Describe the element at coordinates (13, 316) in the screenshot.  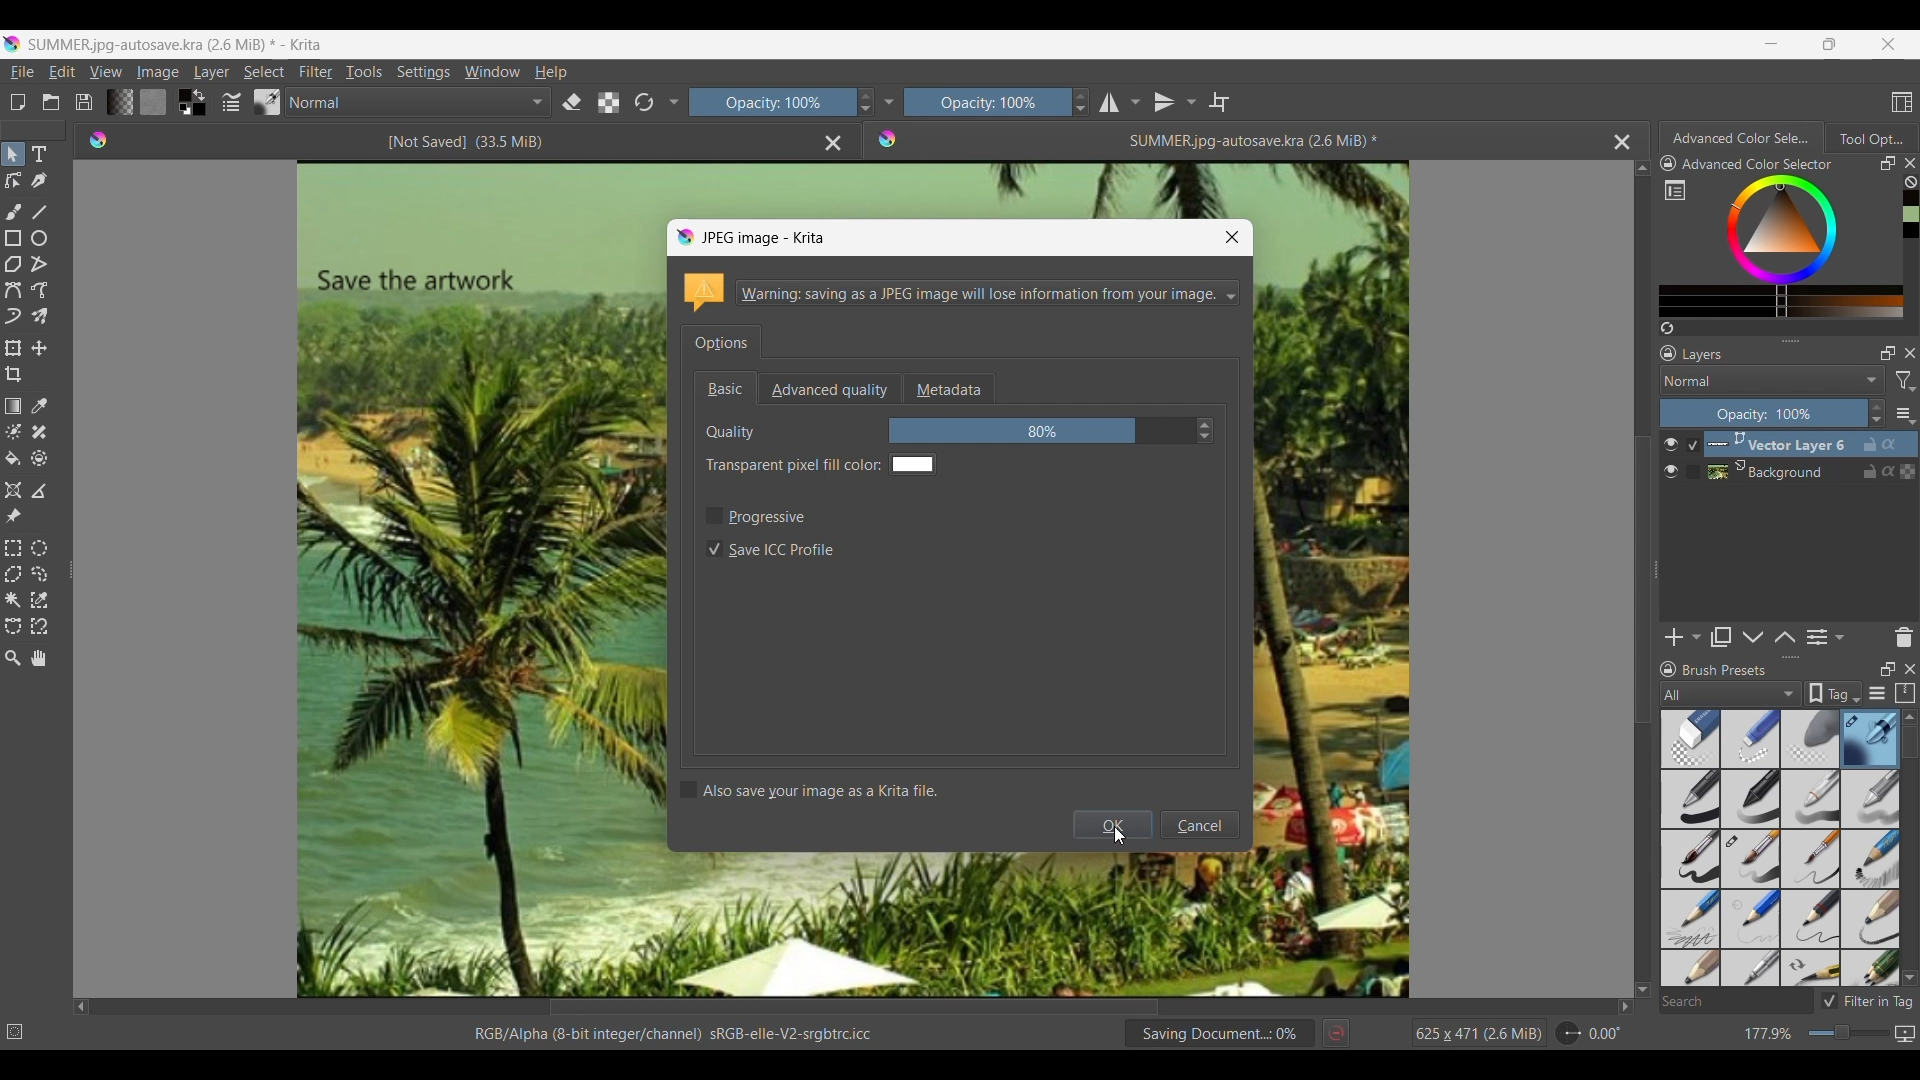
I see `Dynamic brush tool` at that location.